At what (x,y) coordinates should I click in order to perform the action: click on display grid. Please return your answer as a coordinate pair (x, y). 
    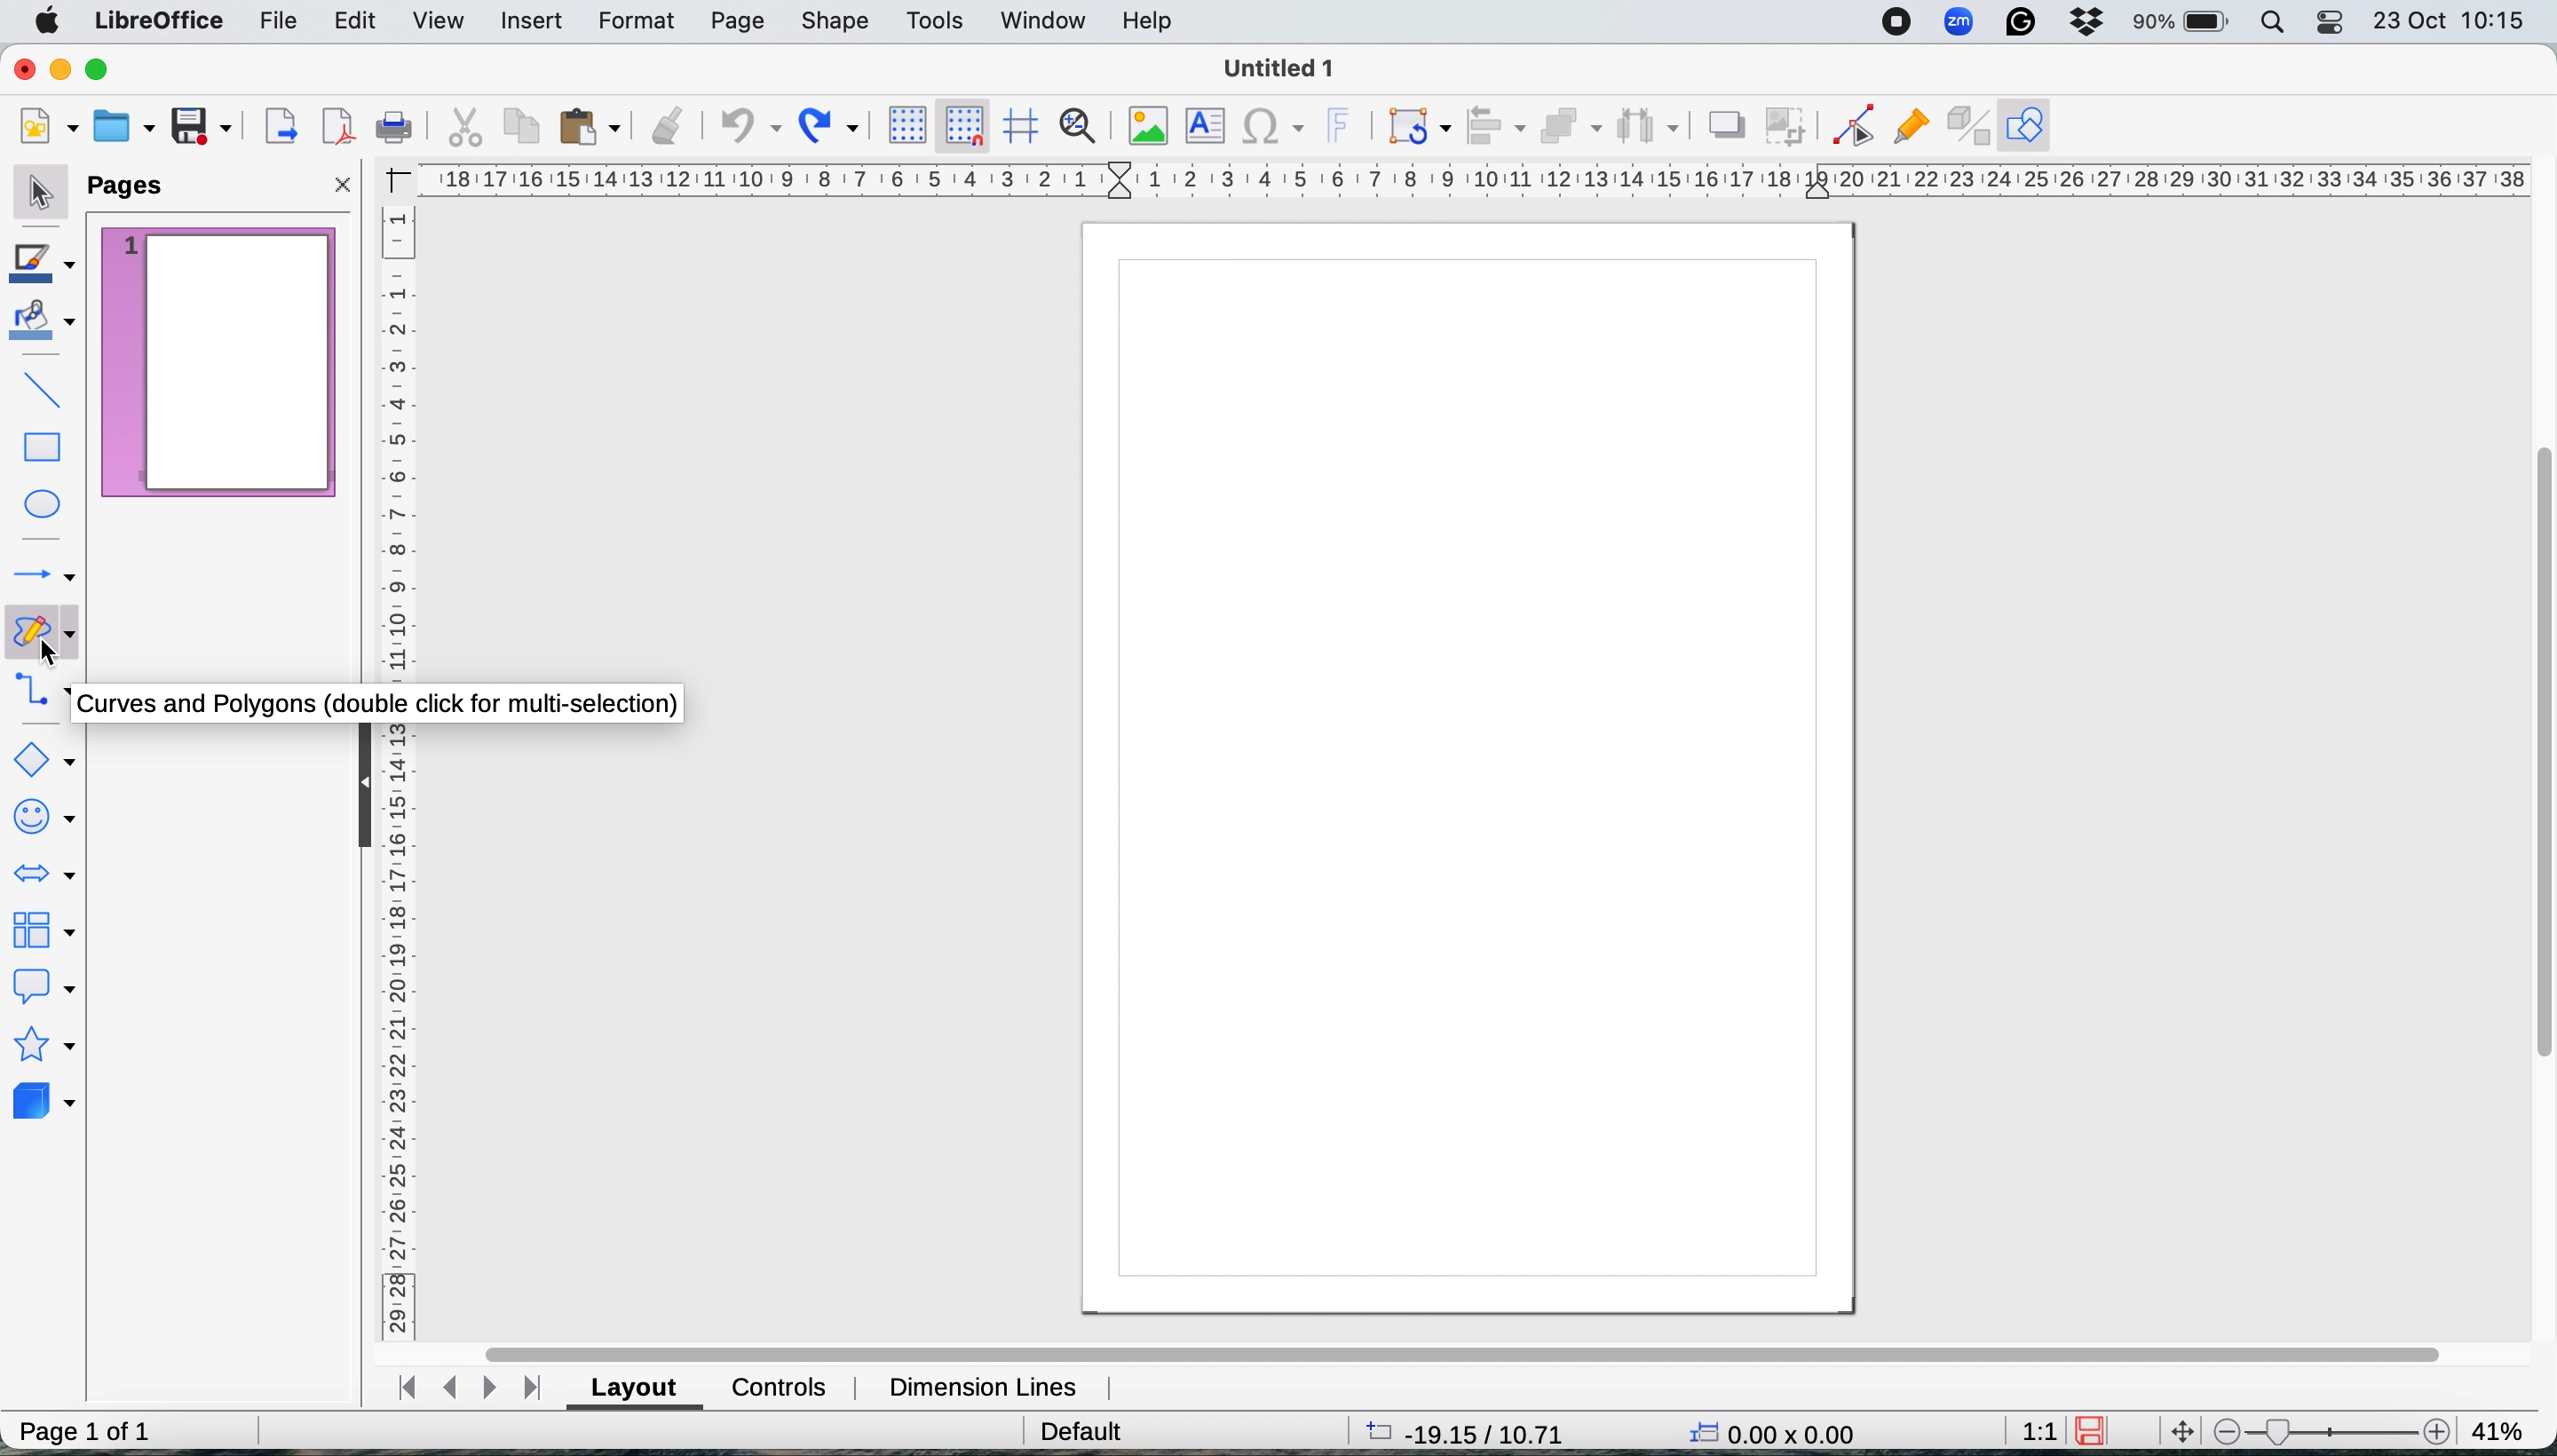
    Looking at the image, I should click on (913, 124).